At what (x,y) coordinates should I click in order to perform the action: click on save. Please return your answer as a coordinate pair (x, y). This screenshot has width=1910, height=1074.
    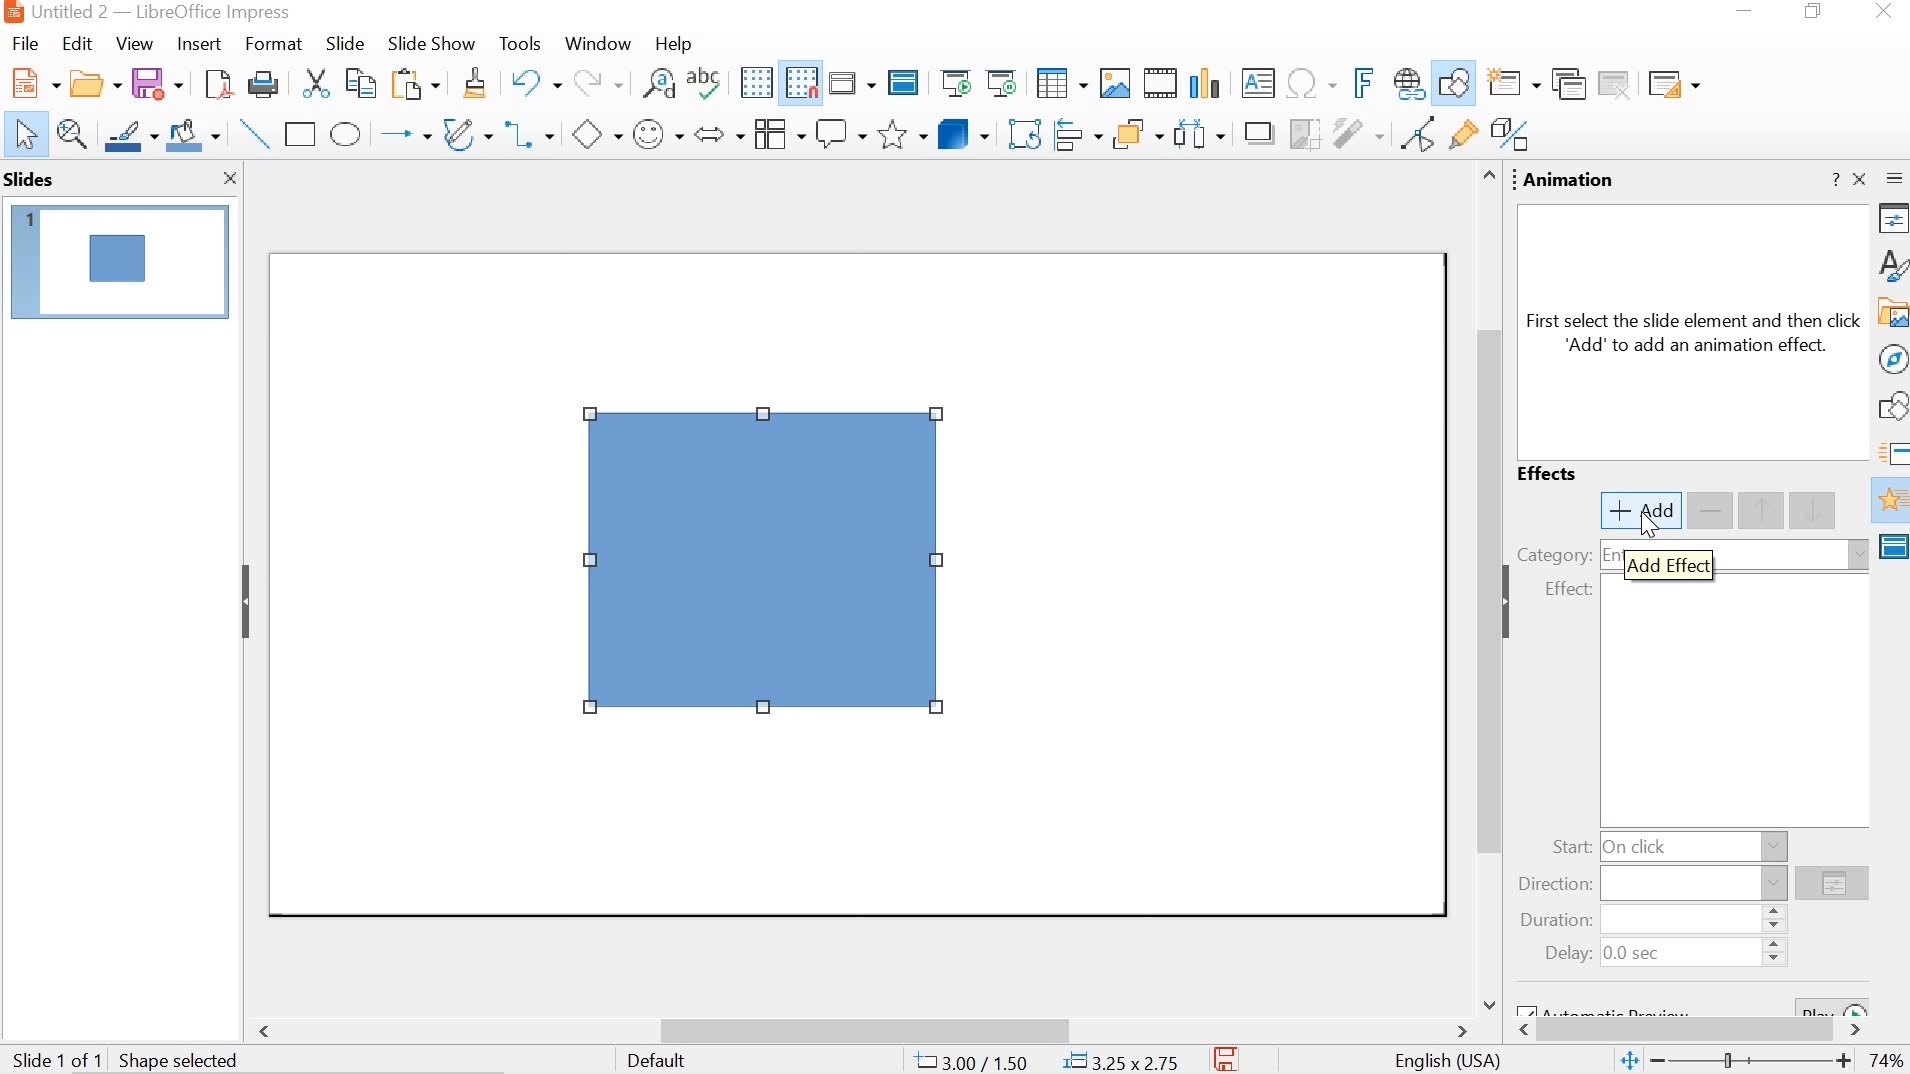
    Looking at the image, I should click on (1228, 1059).